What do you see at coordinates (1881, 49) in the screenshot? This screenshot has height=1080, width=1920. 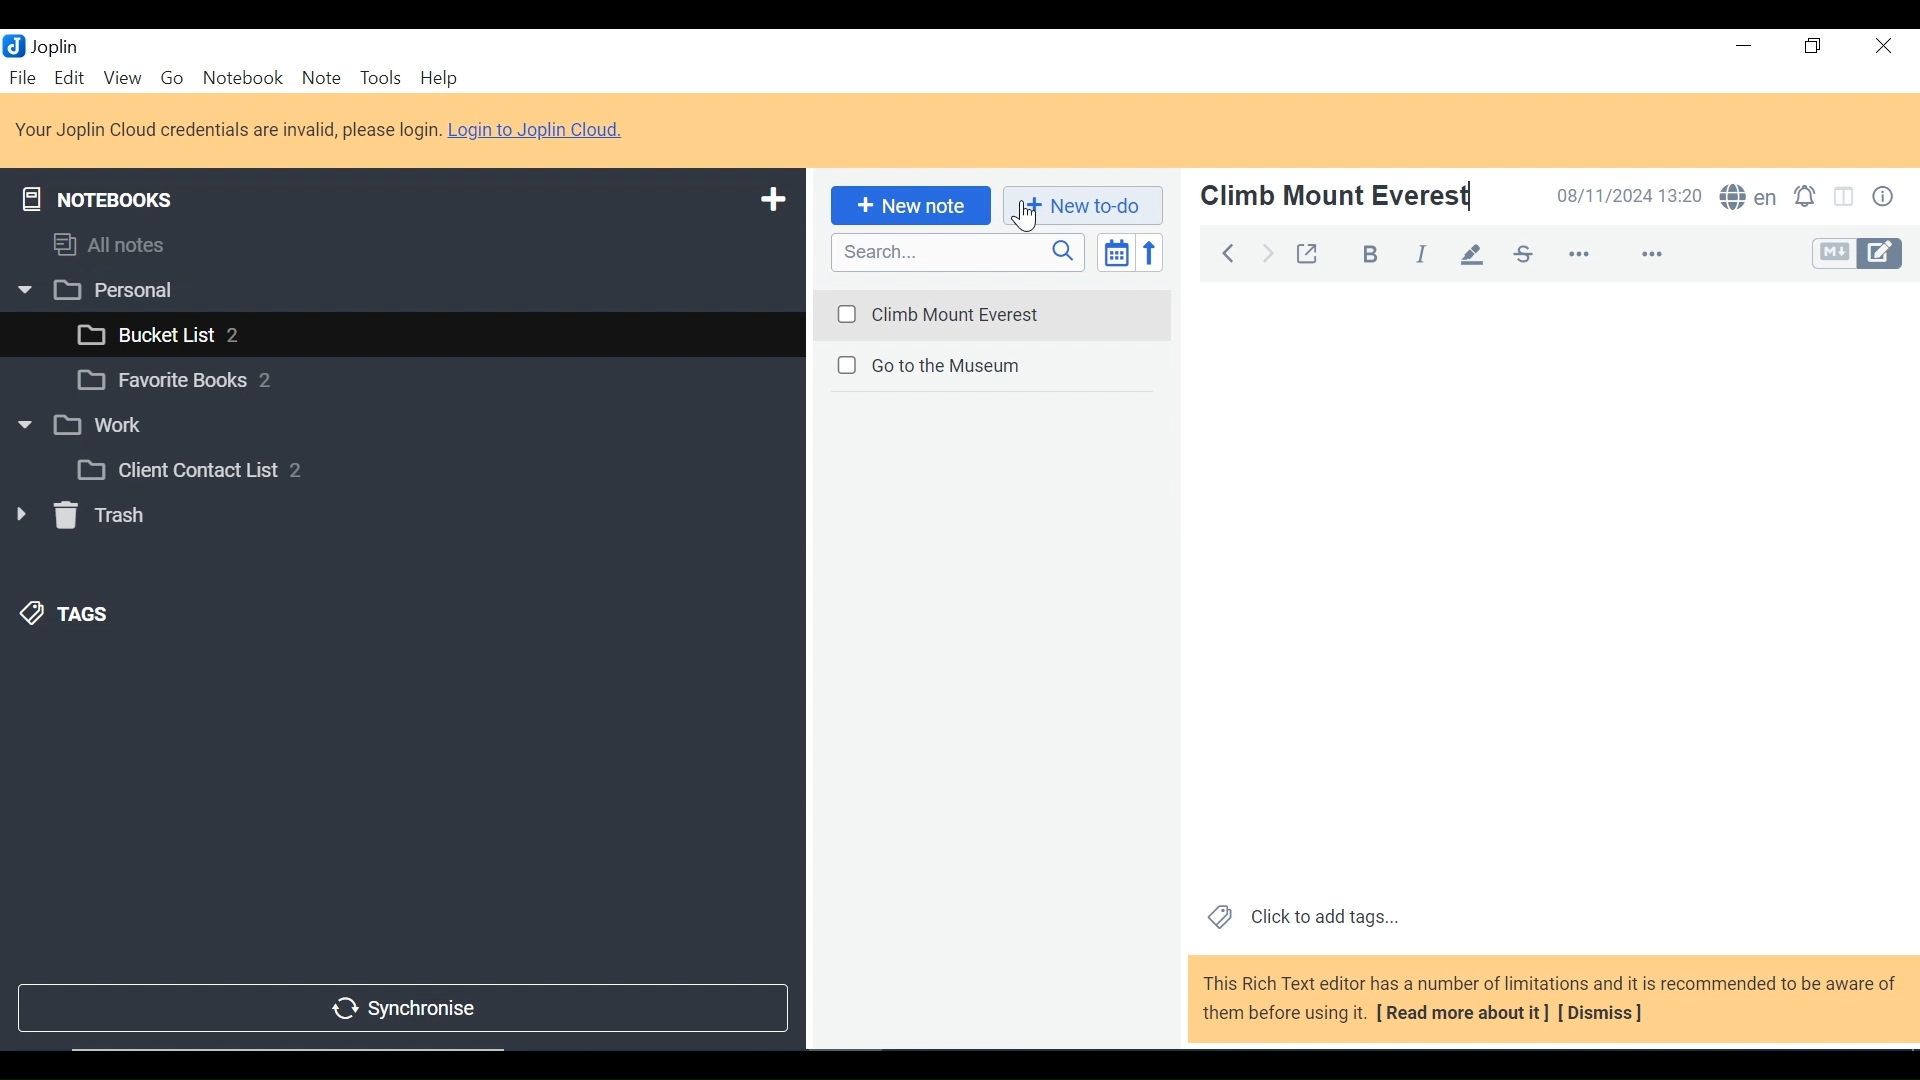 I see `Close` at bounding box center [1881, 49].